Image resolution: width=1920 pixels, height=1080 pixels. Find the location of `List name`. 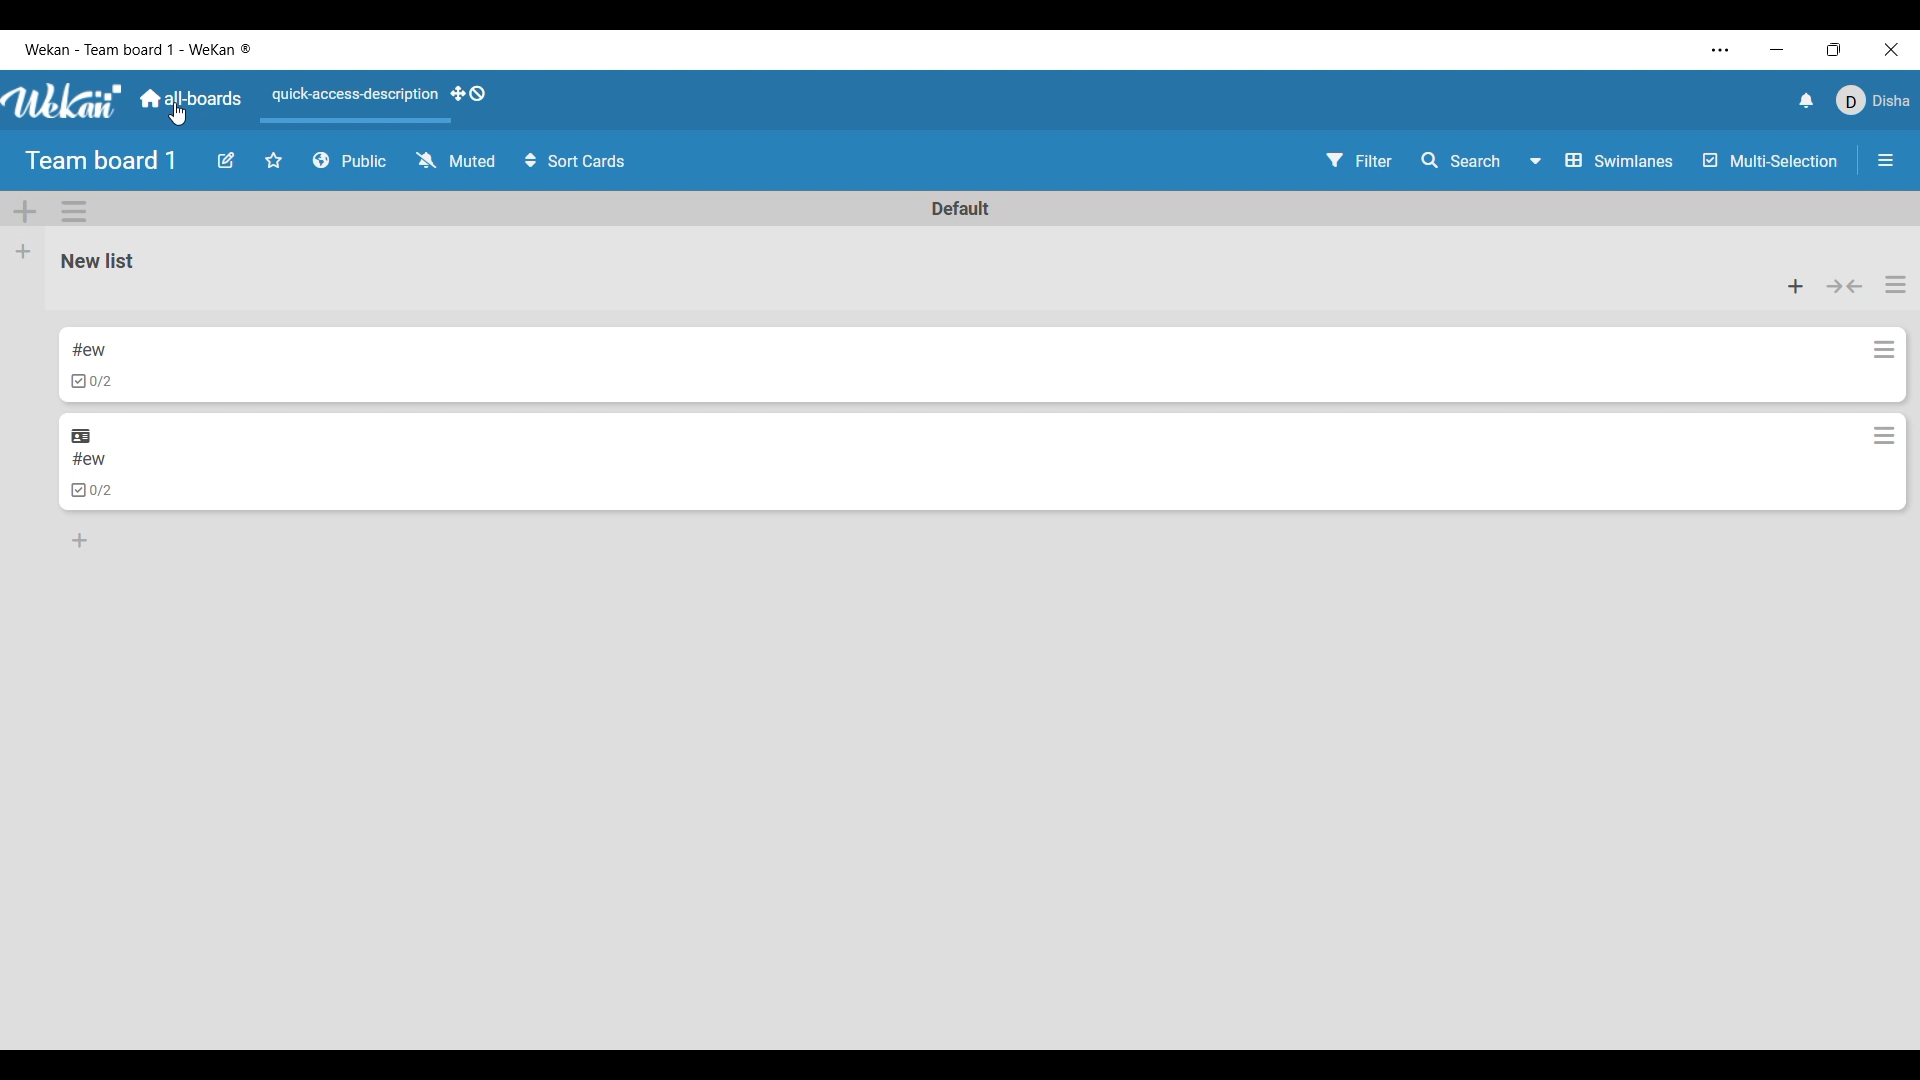

List name is located at coordinates (99, 261).